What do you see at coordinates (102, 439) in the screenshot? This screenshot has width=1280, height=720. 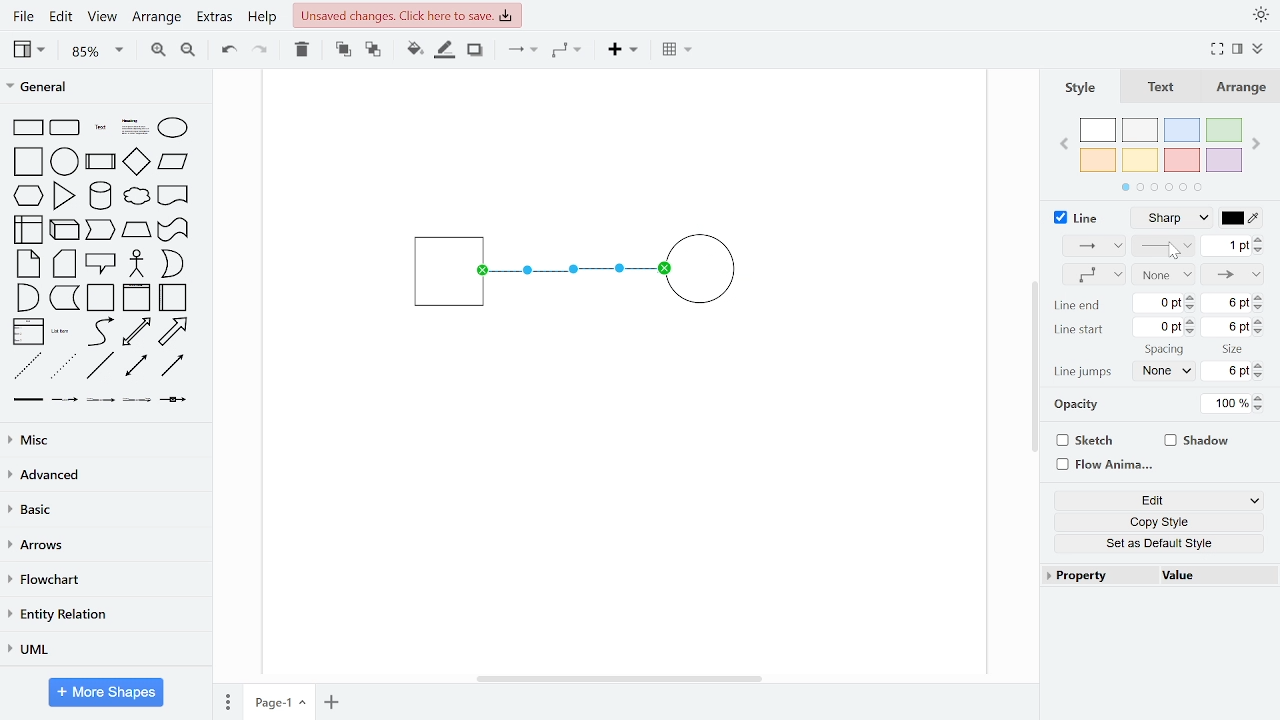 I see `misc` at bounding box center [102, 439].